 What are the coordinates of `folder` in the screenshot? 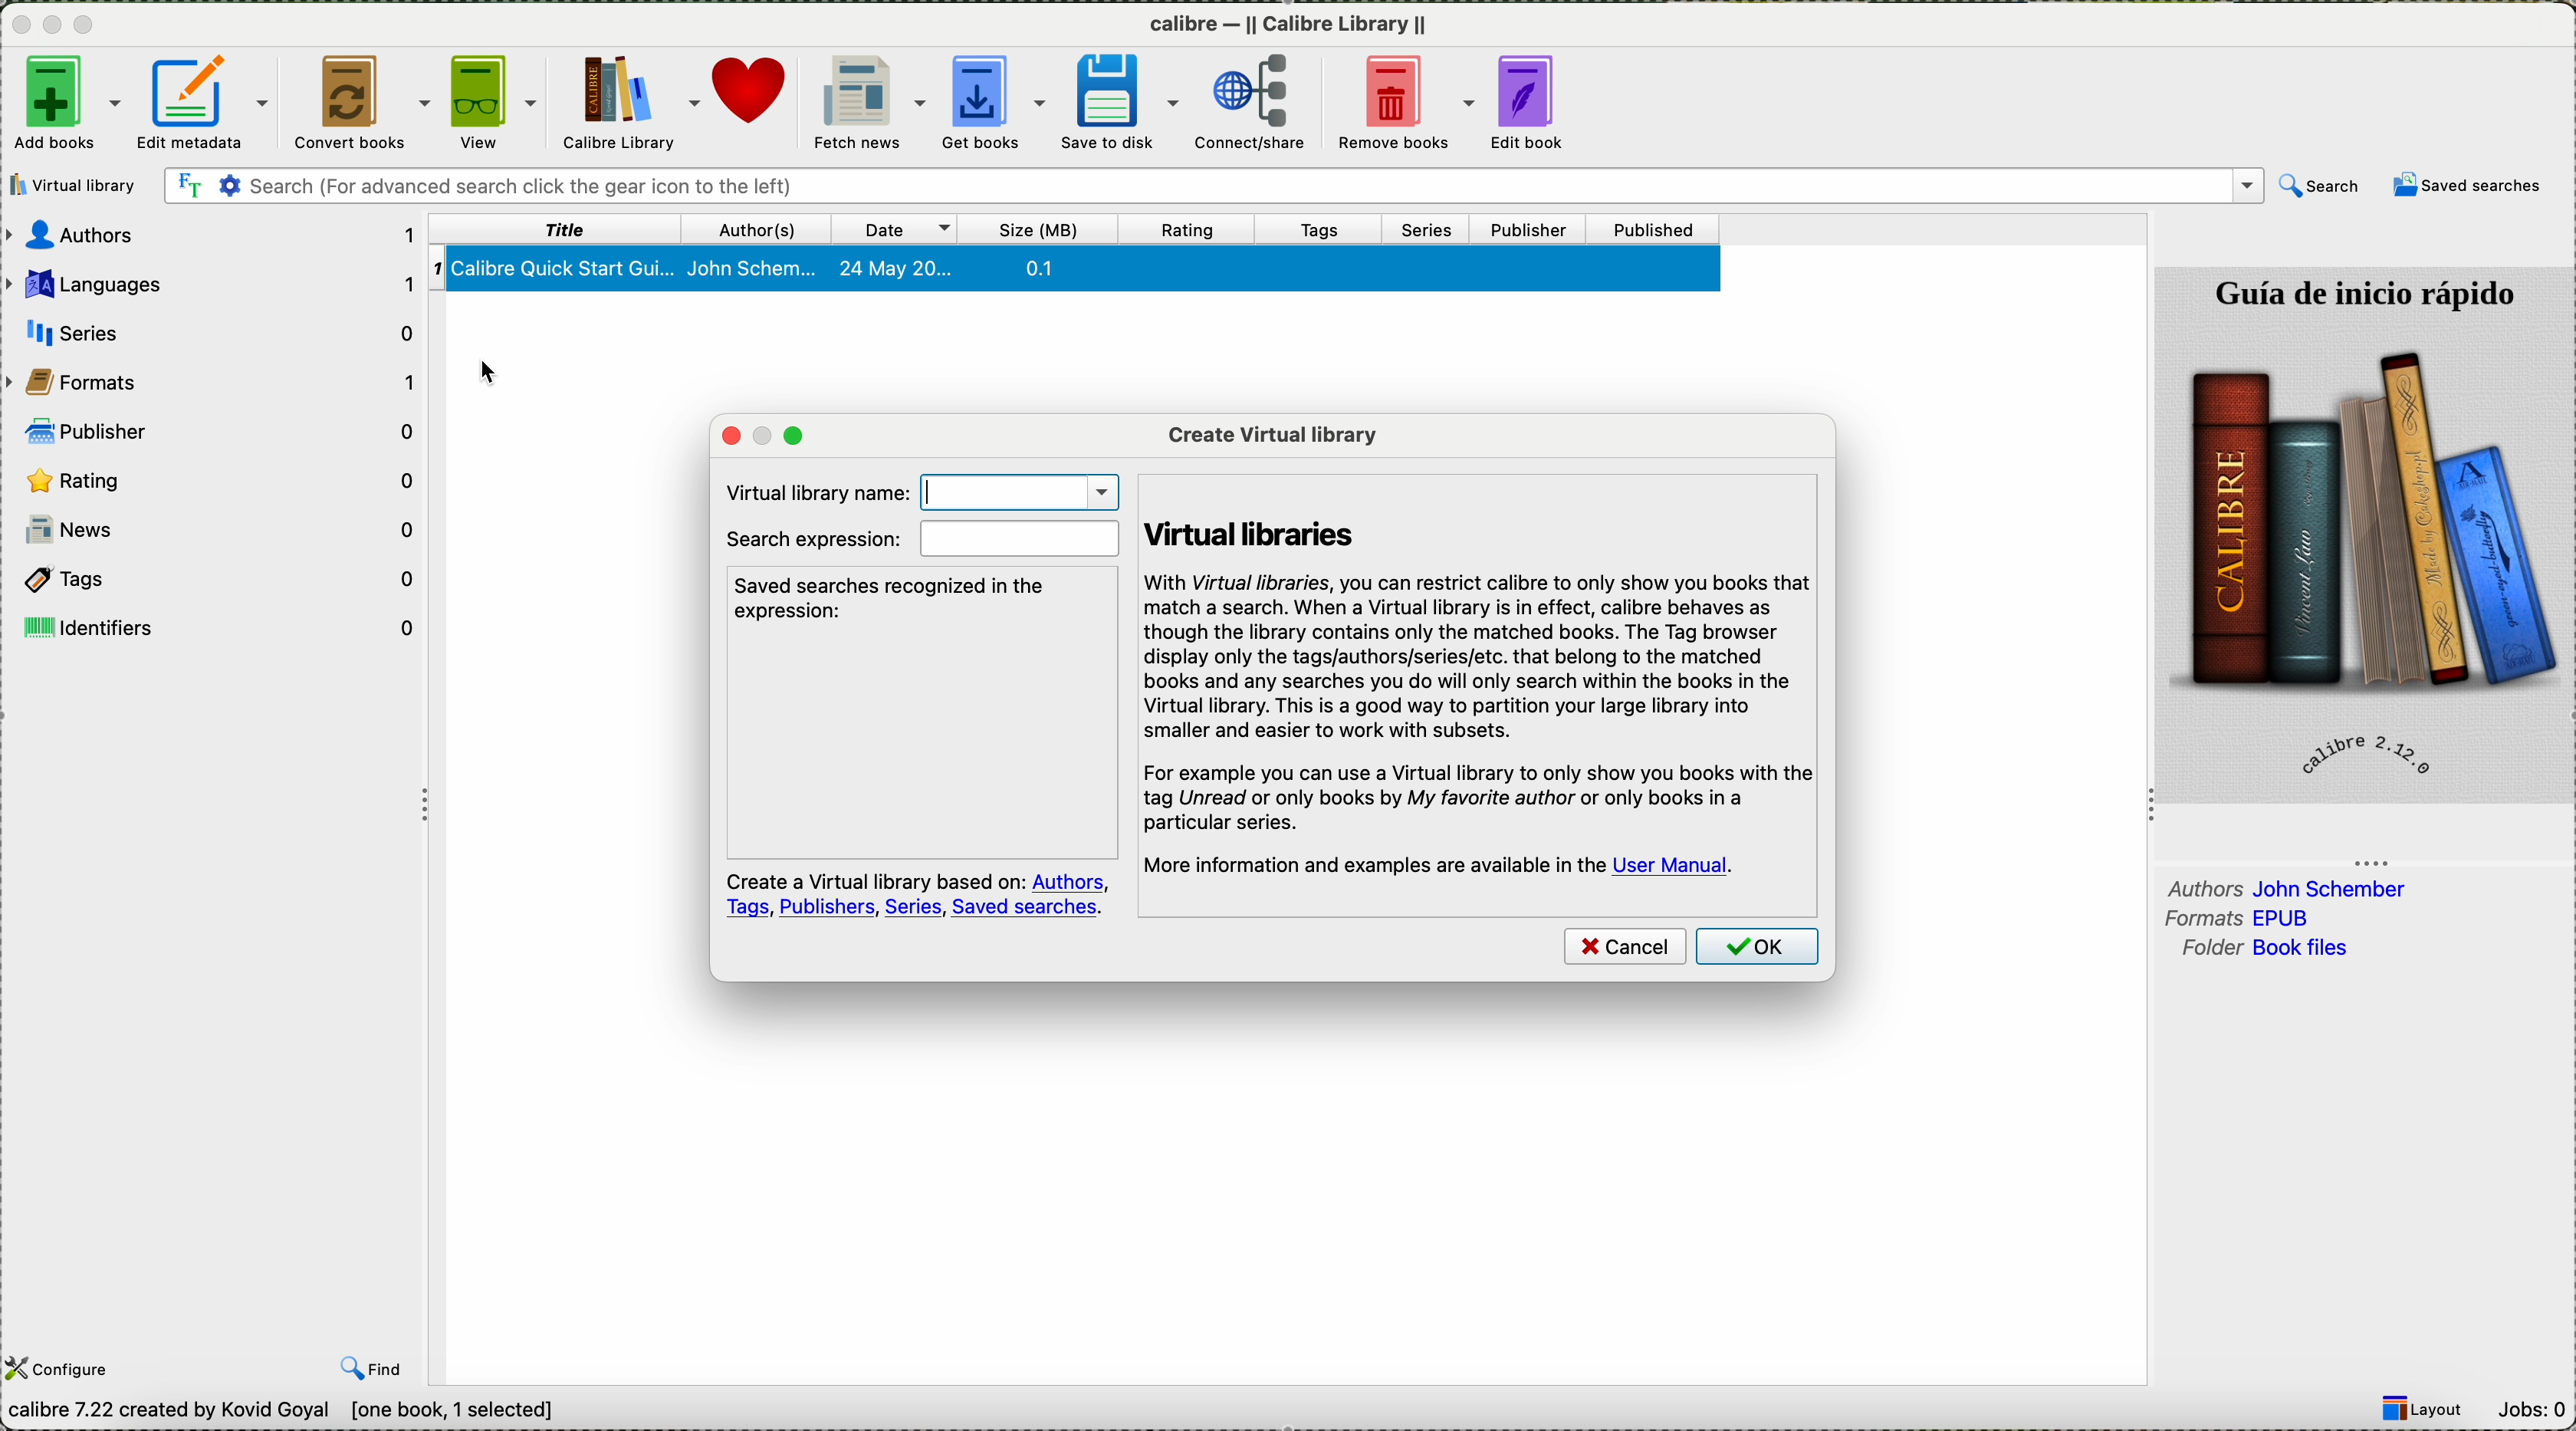 It's located at (2260, 949).